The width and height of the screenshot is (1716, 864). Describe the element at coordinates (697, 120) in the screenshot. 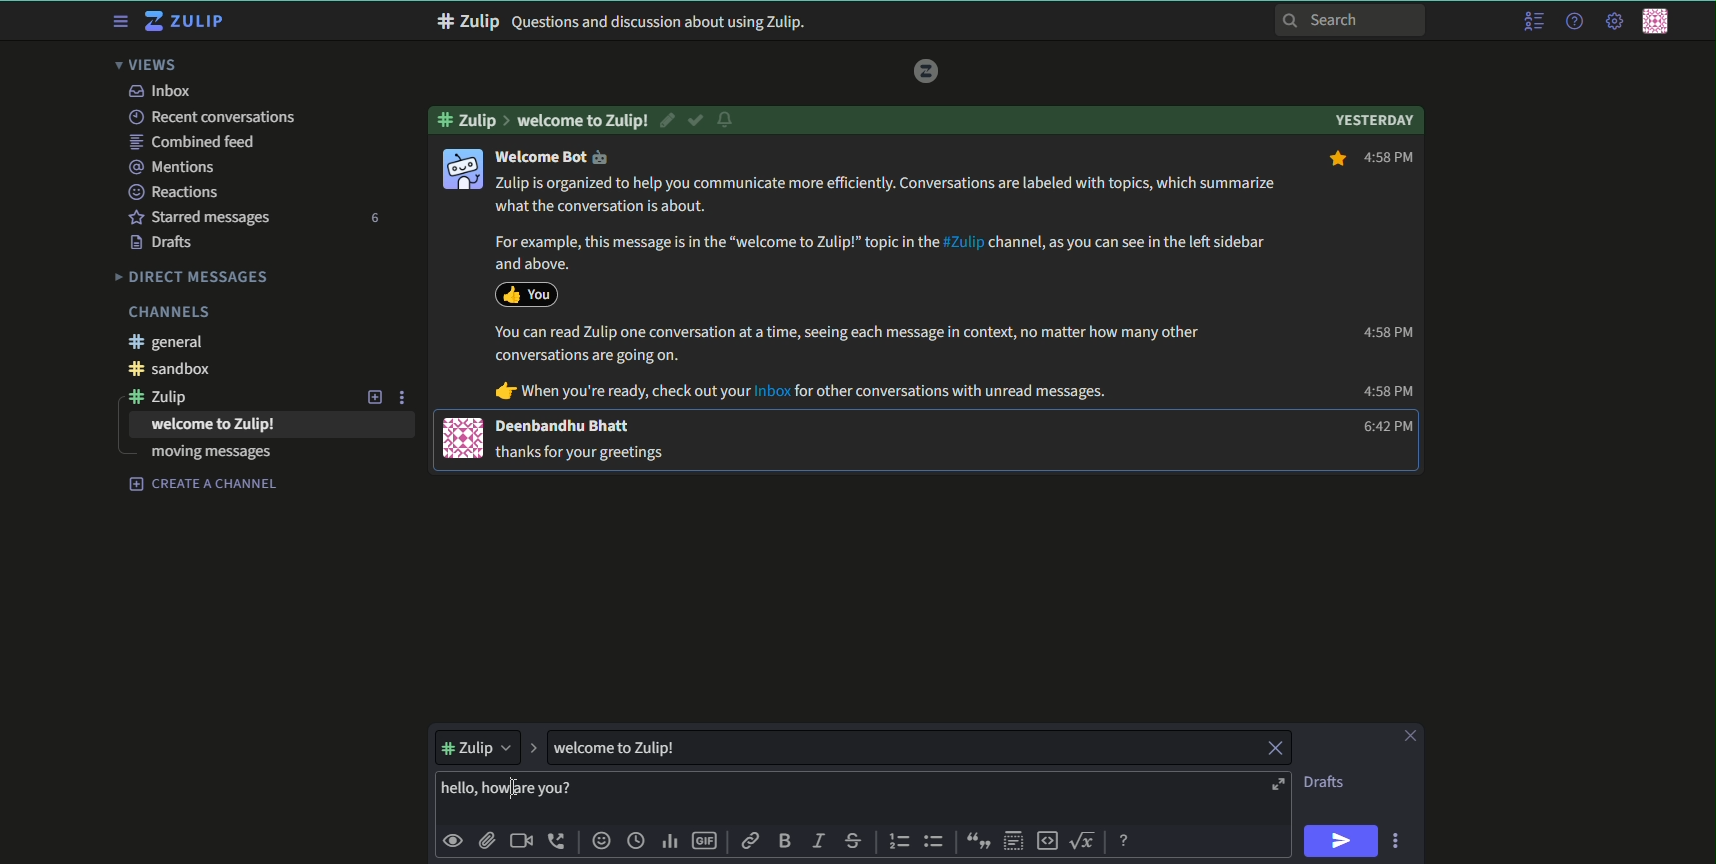

I see `resolved` at that location.